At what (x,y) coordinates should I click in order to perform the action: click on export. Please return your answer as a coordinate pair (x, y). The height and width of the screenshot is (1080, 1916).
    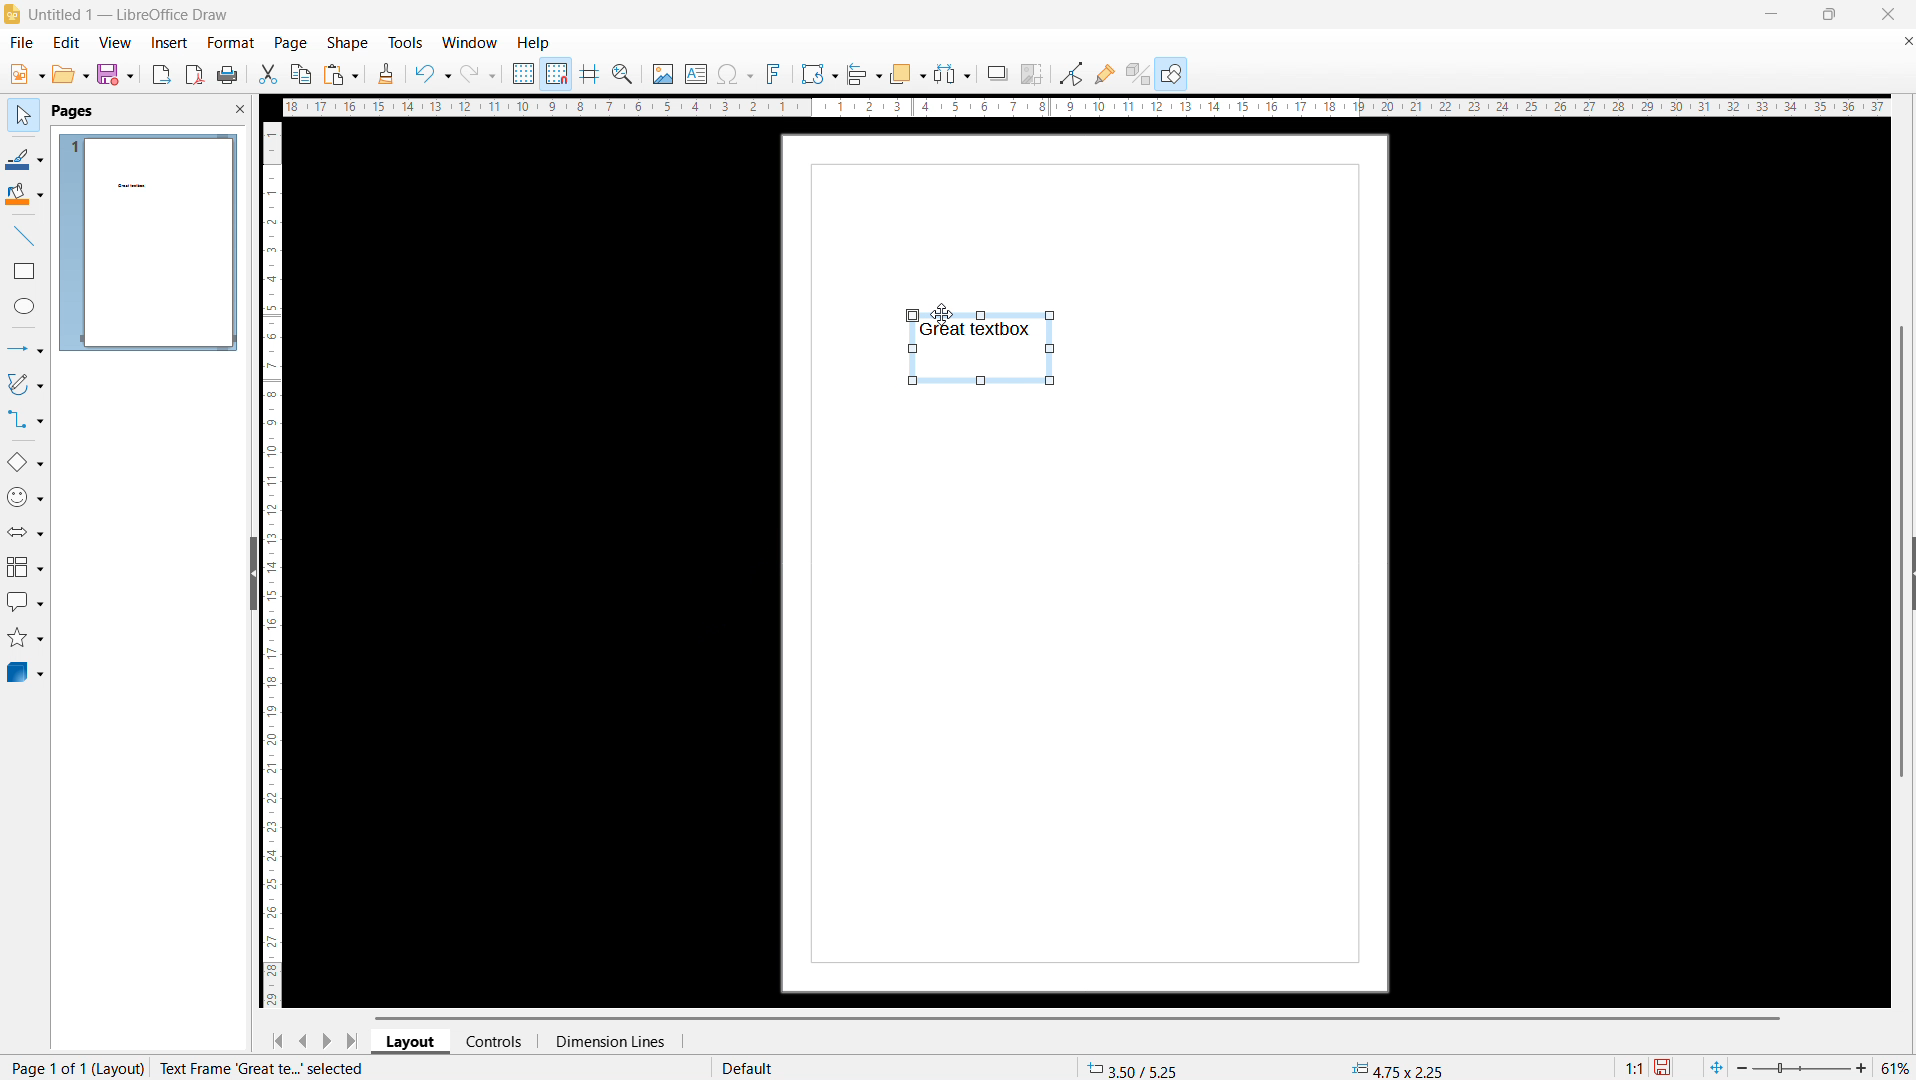
    Looking at the image, I should click on (162, 74).